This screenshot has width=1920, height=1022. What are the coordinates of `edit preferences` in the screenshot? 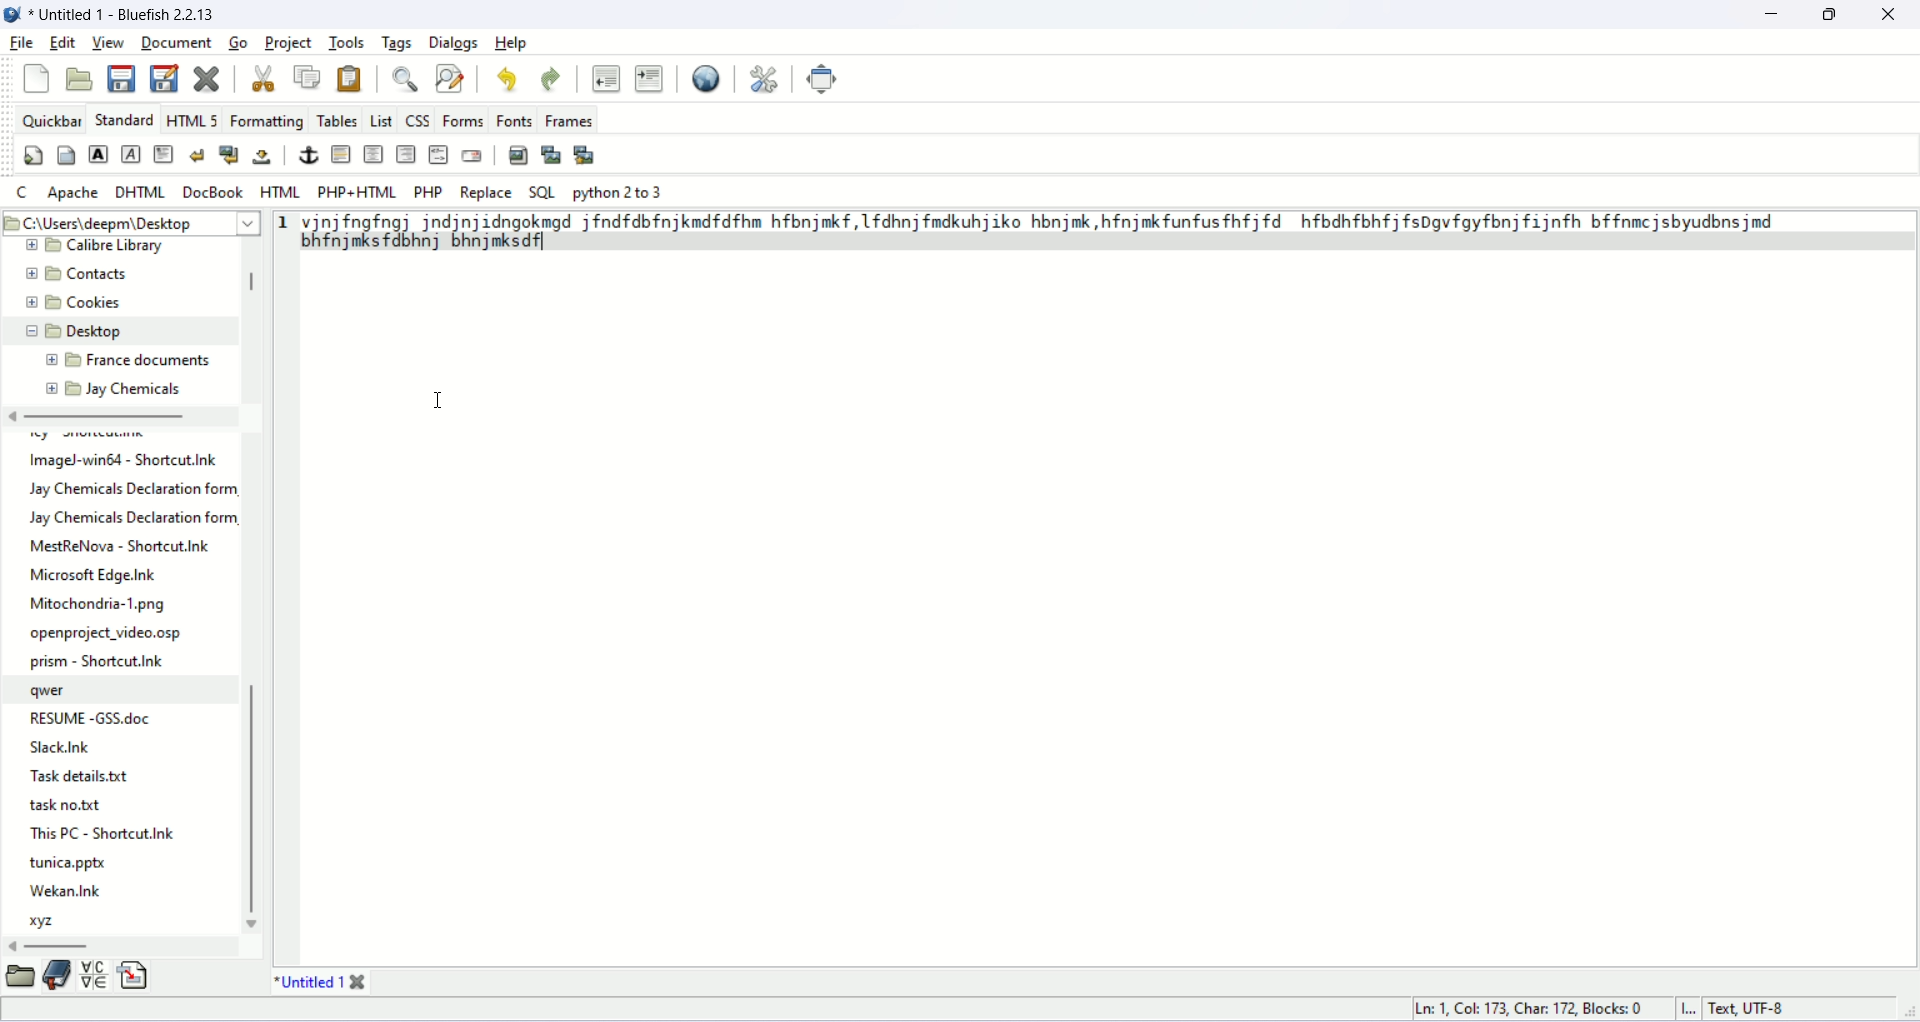 It's located at (766, 76).